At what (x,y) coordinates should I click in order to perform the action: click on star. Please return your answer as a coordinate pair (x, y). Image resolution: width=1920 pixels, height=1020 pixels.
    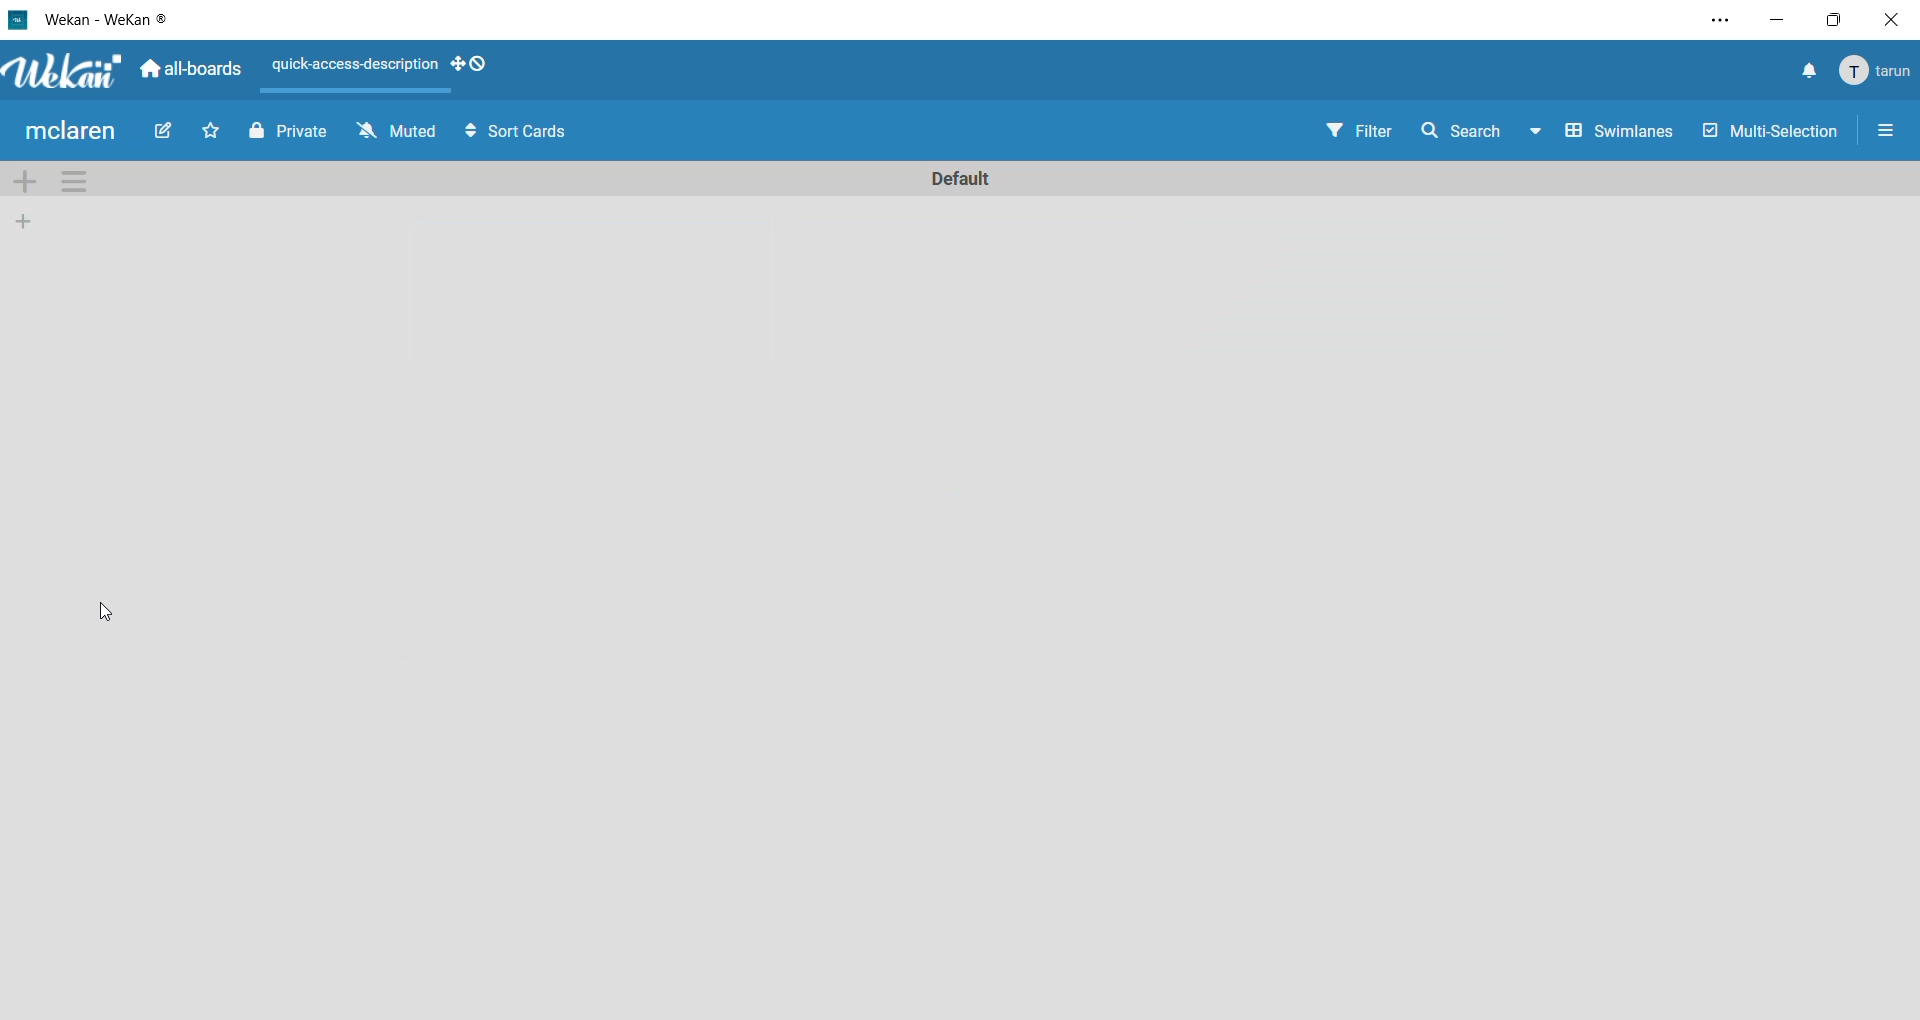
    Looking at the image, I should click on (214, 132).